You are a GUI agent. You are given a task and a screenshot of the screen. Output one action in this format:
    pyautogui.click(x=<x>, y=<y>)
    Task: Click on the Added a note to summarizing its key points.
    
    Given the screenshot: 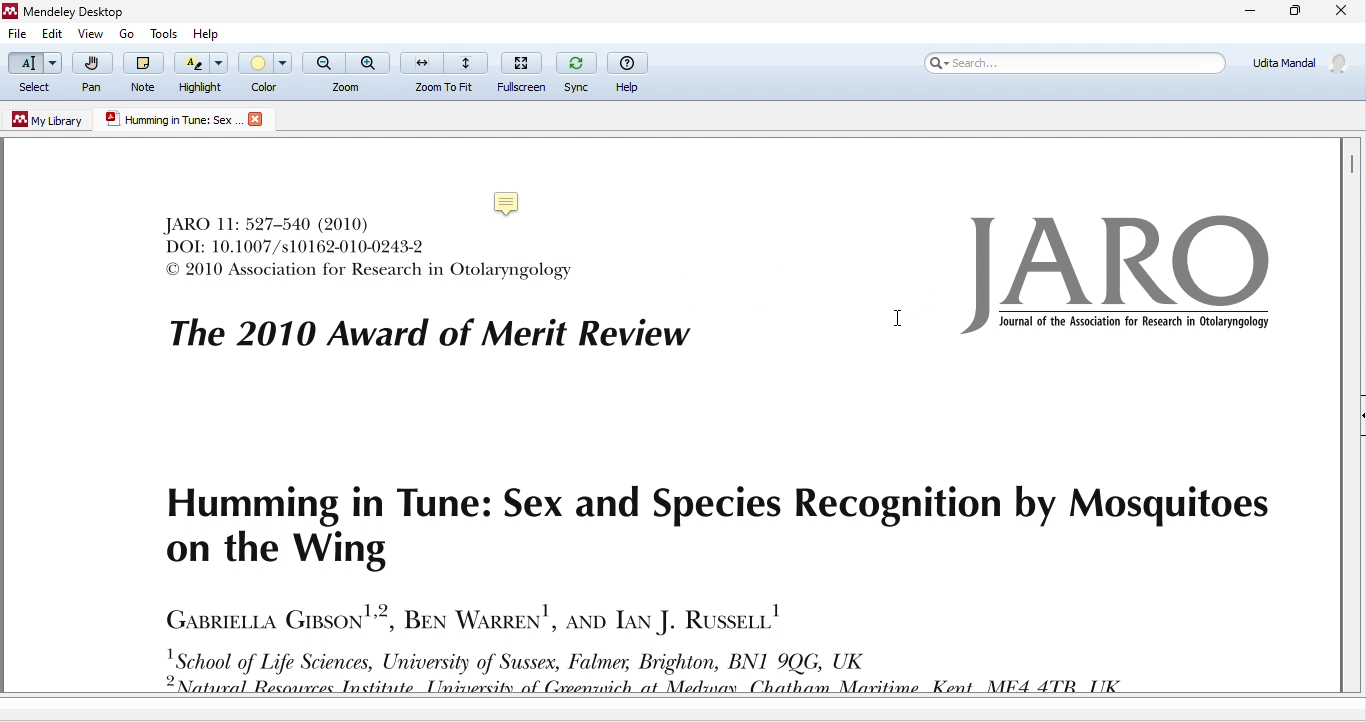 What is the action you would take?
    pyautogui.click(x=507, y=198)
    